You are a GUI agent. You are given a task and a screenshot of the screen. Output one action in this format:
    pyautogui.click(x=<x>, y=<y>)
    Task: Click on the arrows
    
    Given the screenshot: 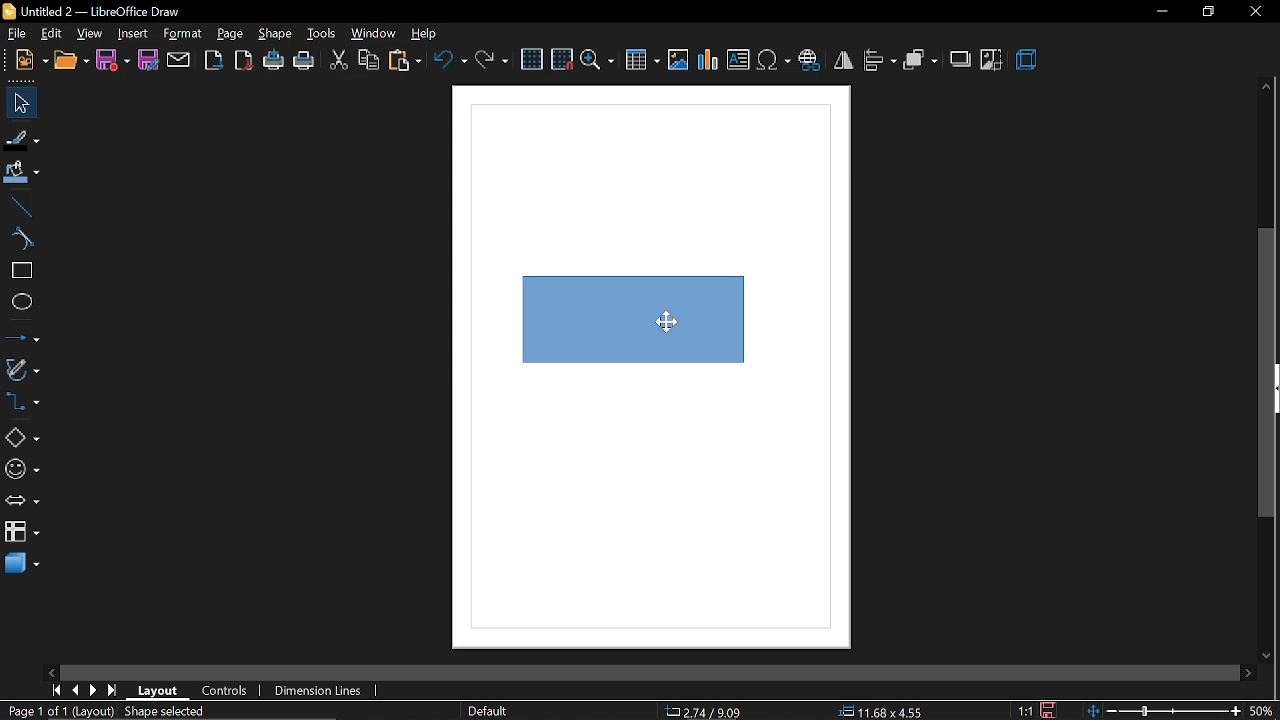 What is the action you would take?
    pyautogui.click(x=22, y=501)
    